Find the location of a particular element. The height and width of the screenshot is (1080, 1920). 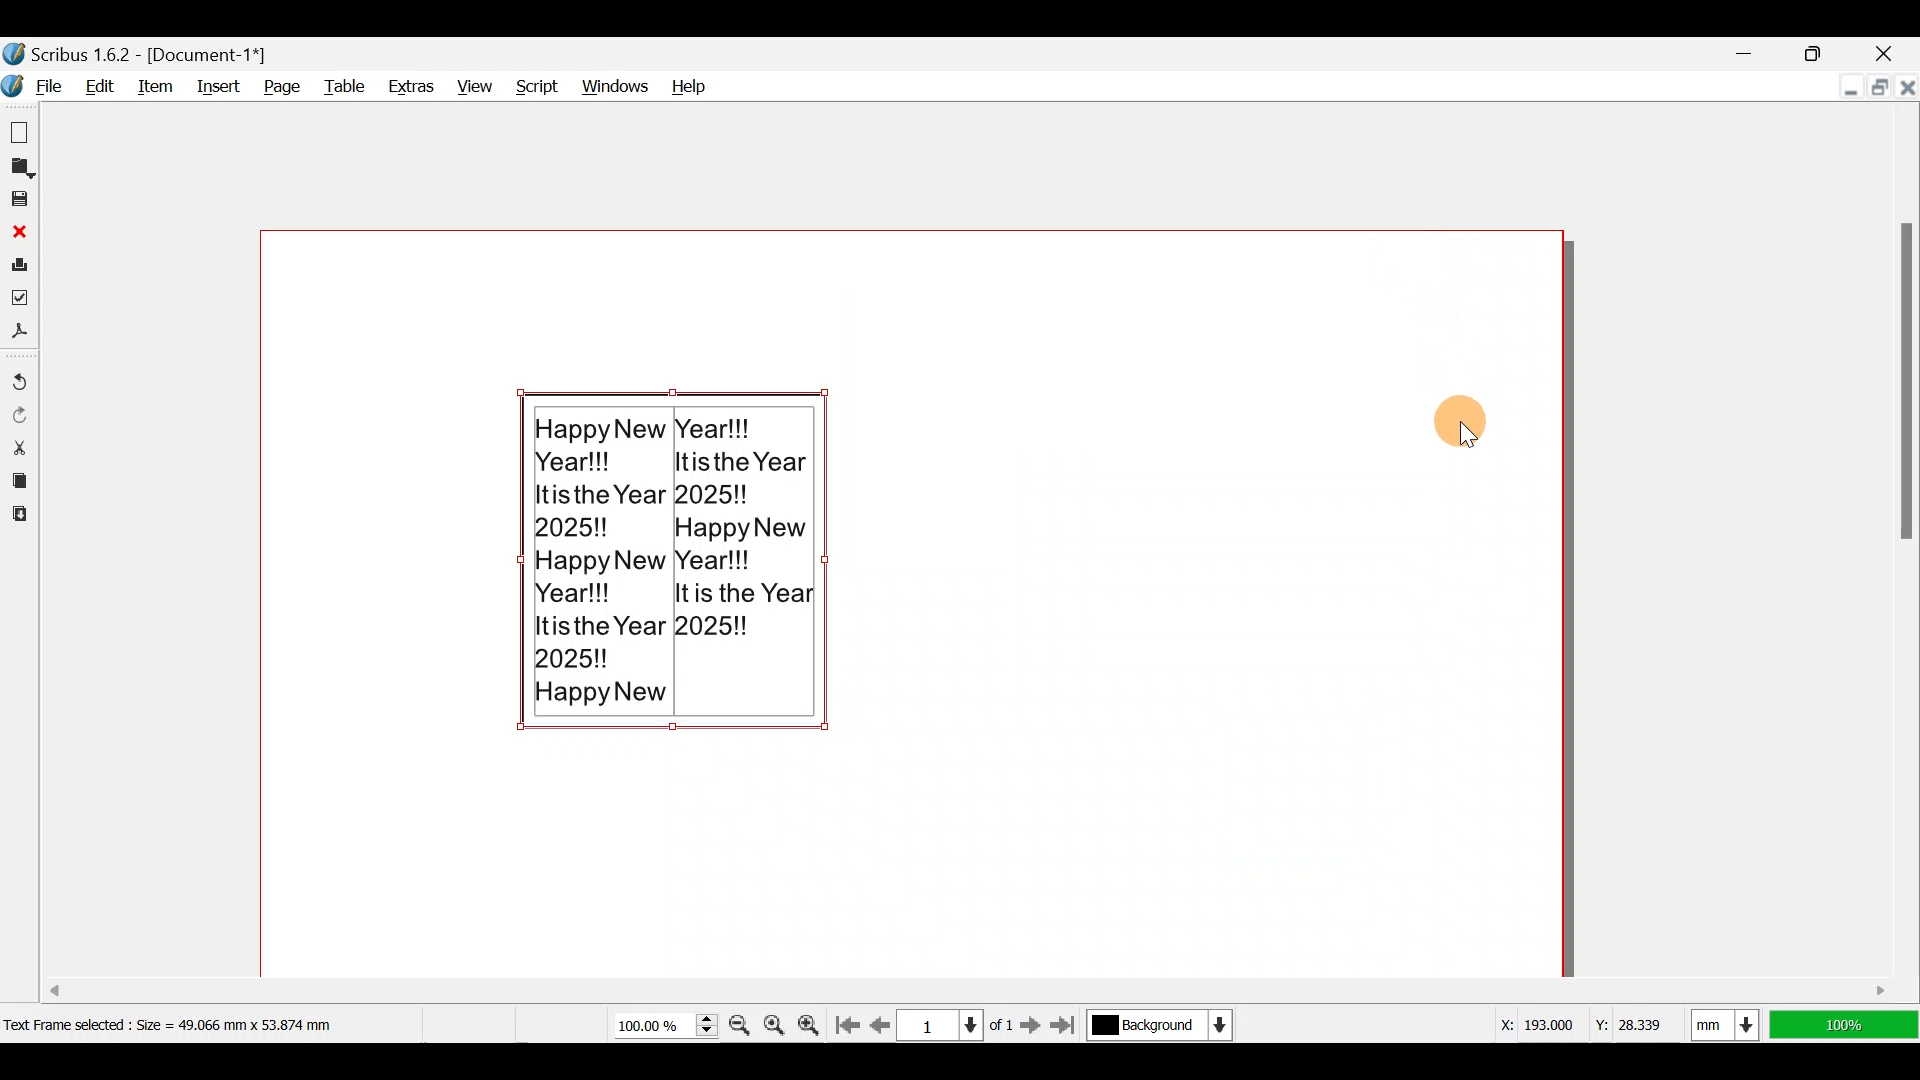

Select current units is located at coordinates (1730, 1021).